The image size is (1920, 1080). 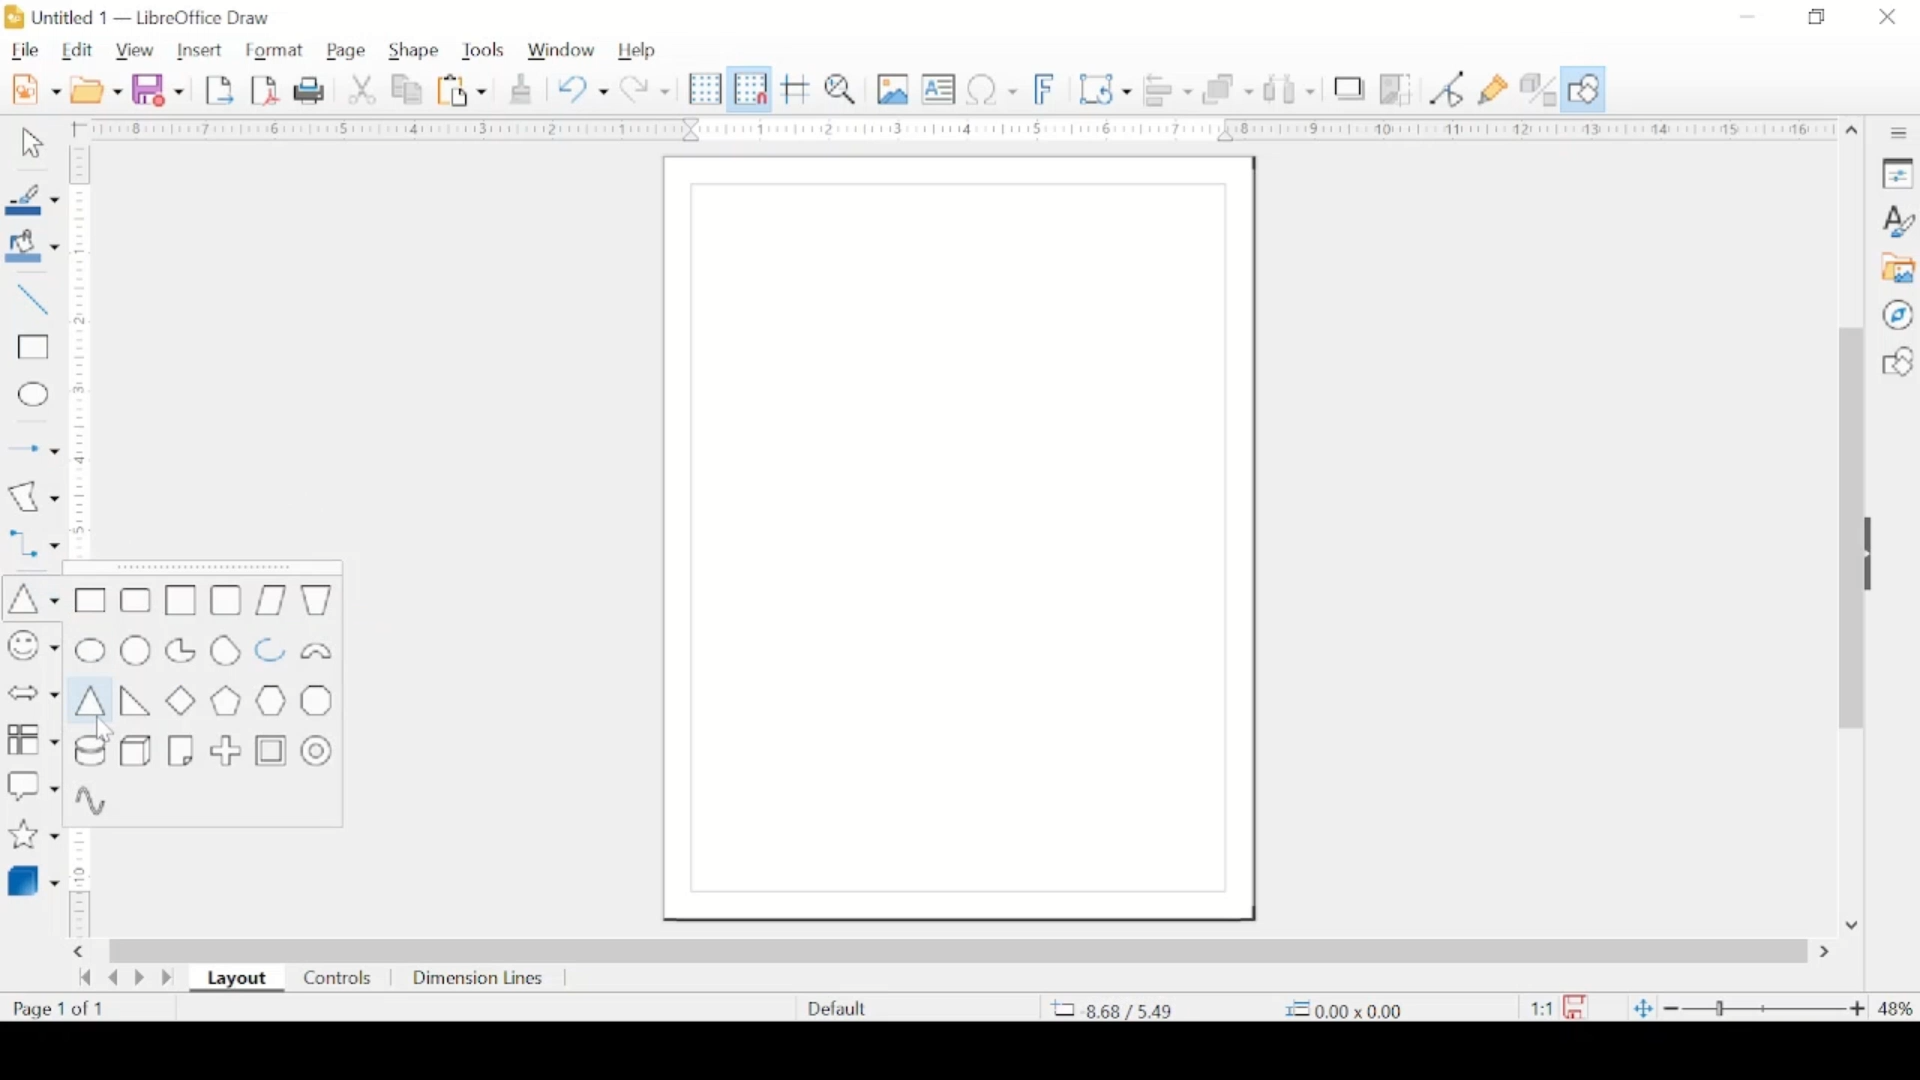 What do you see at coordinates (1896, 1008) in the screenshot?
I see `zoom level` at bounding box center [1896, 1008].